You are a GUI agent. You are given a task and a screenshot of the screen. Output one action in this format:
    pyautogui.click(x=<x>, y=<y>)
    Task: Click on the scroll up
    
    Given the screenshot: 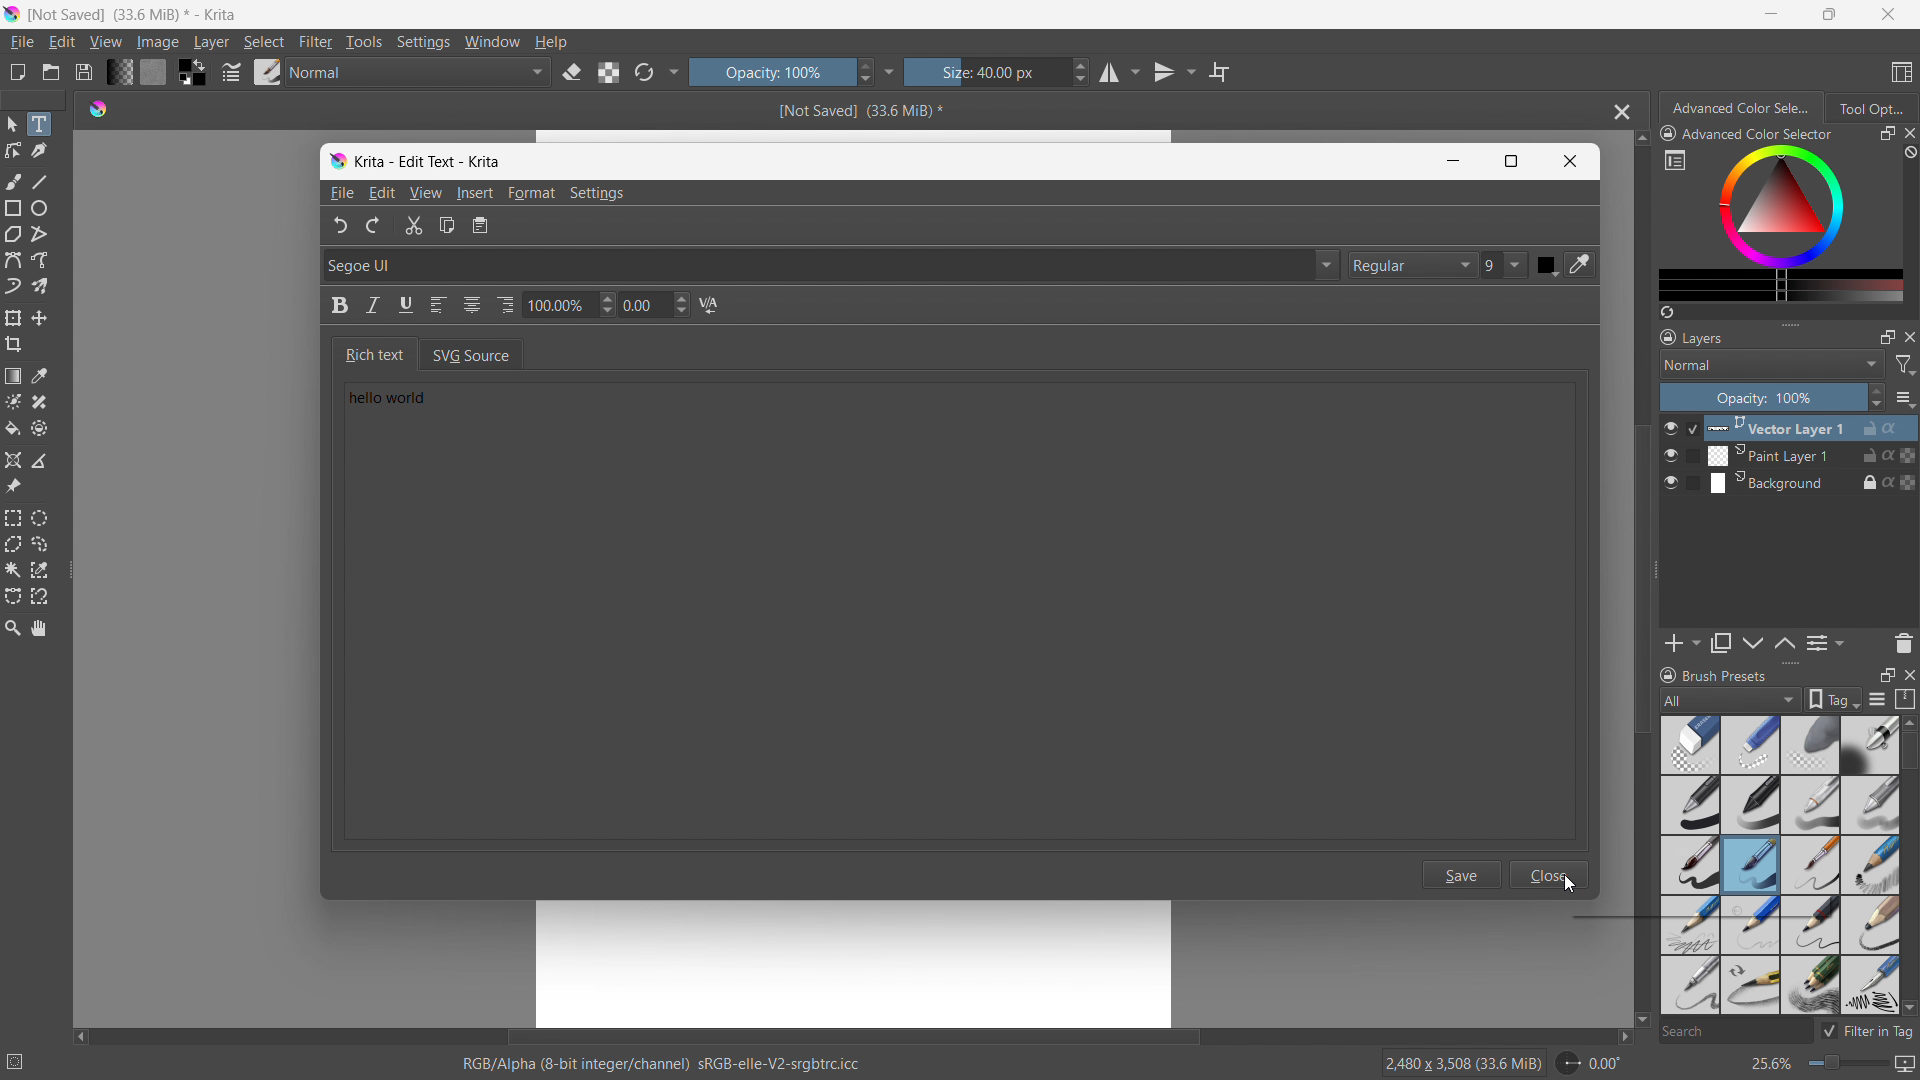 What is the action you would take?
    pyautogui.click(x=1640, y=139)
    